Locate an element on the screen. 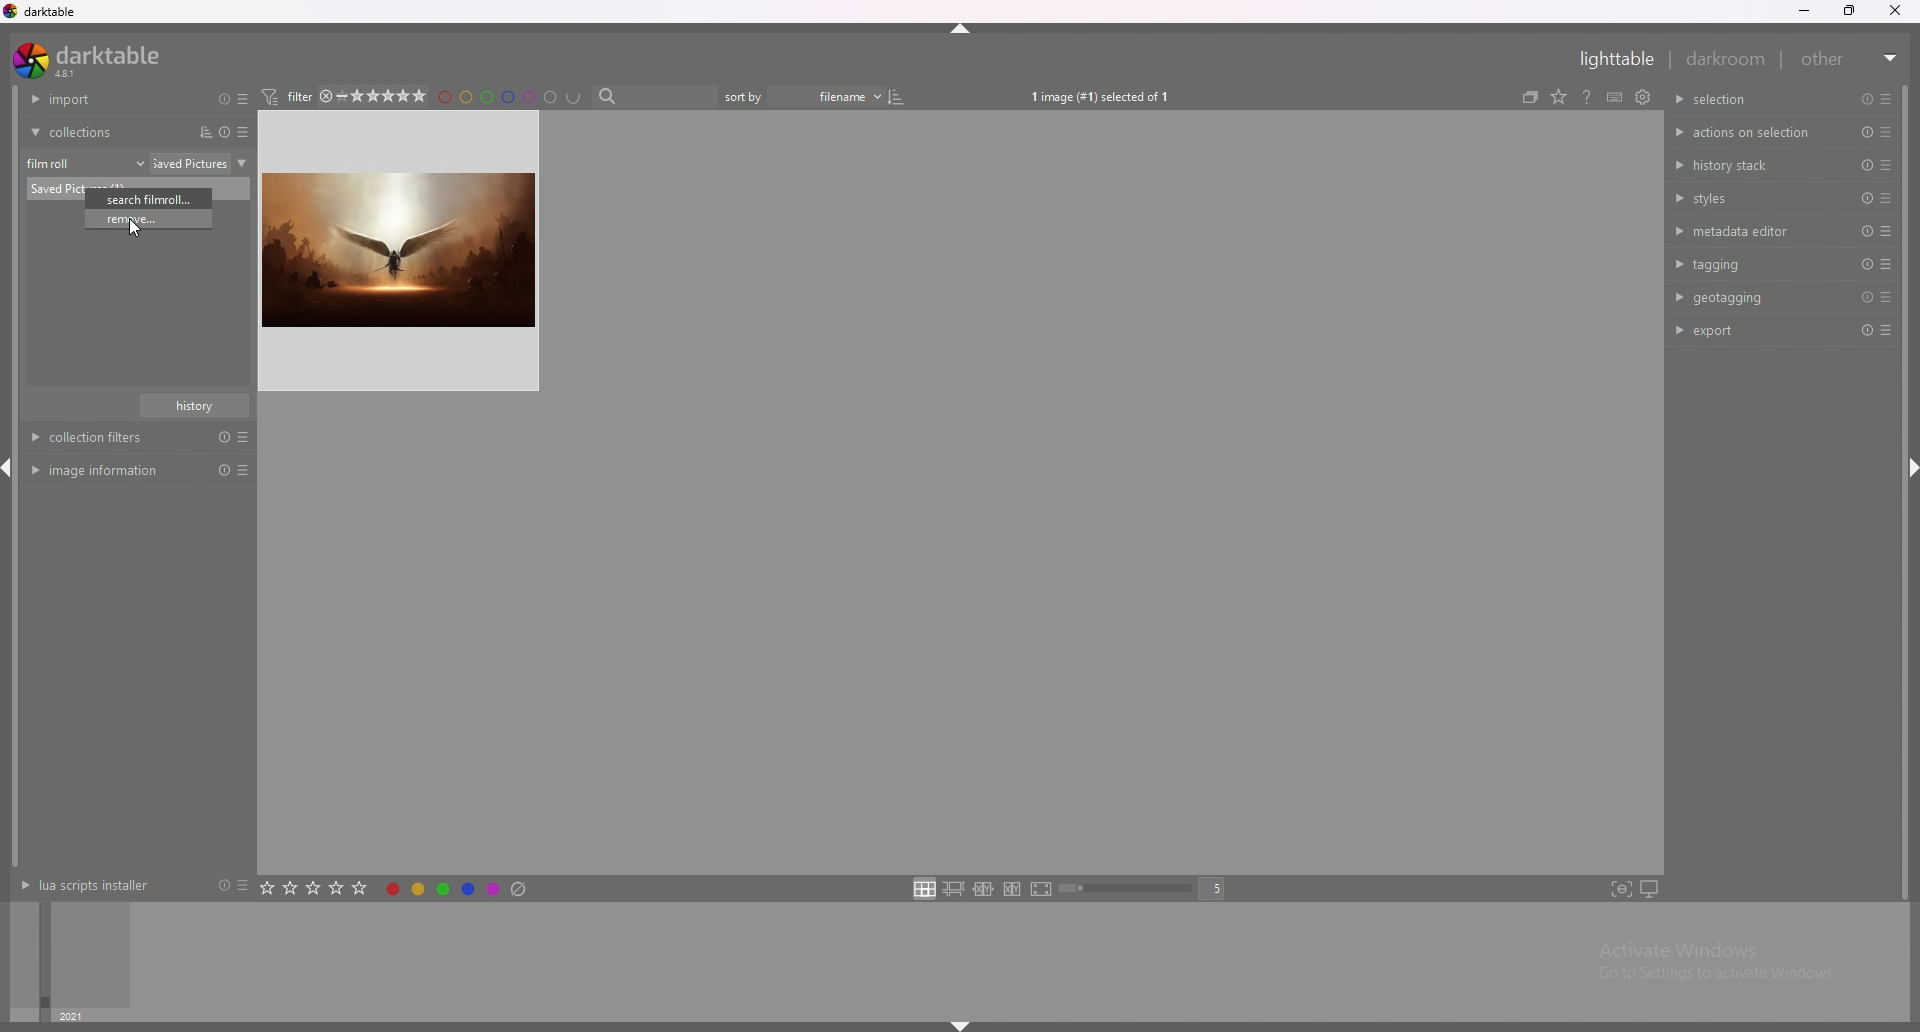 The width and height of the screenshot is (1920, 1032). film roll is located at coordinates (86, 163).